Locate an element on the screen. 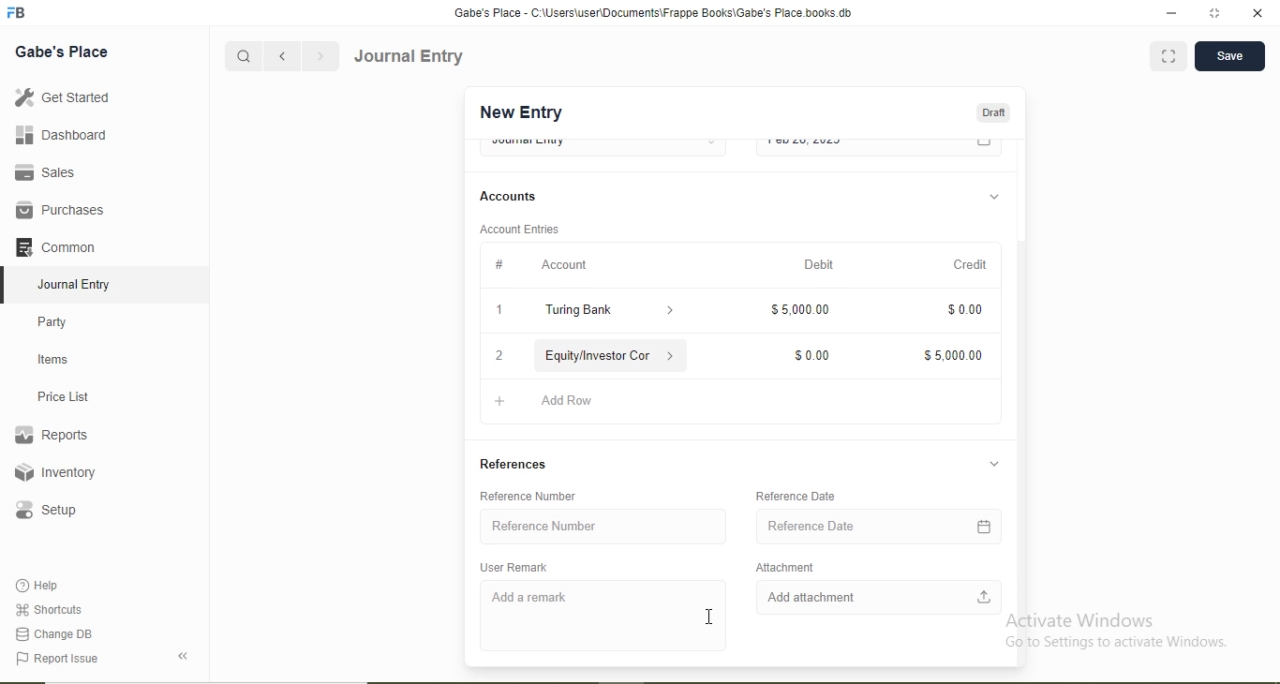 The image size is (1280, 684). Reference Date is located at coordinates (795, 496).